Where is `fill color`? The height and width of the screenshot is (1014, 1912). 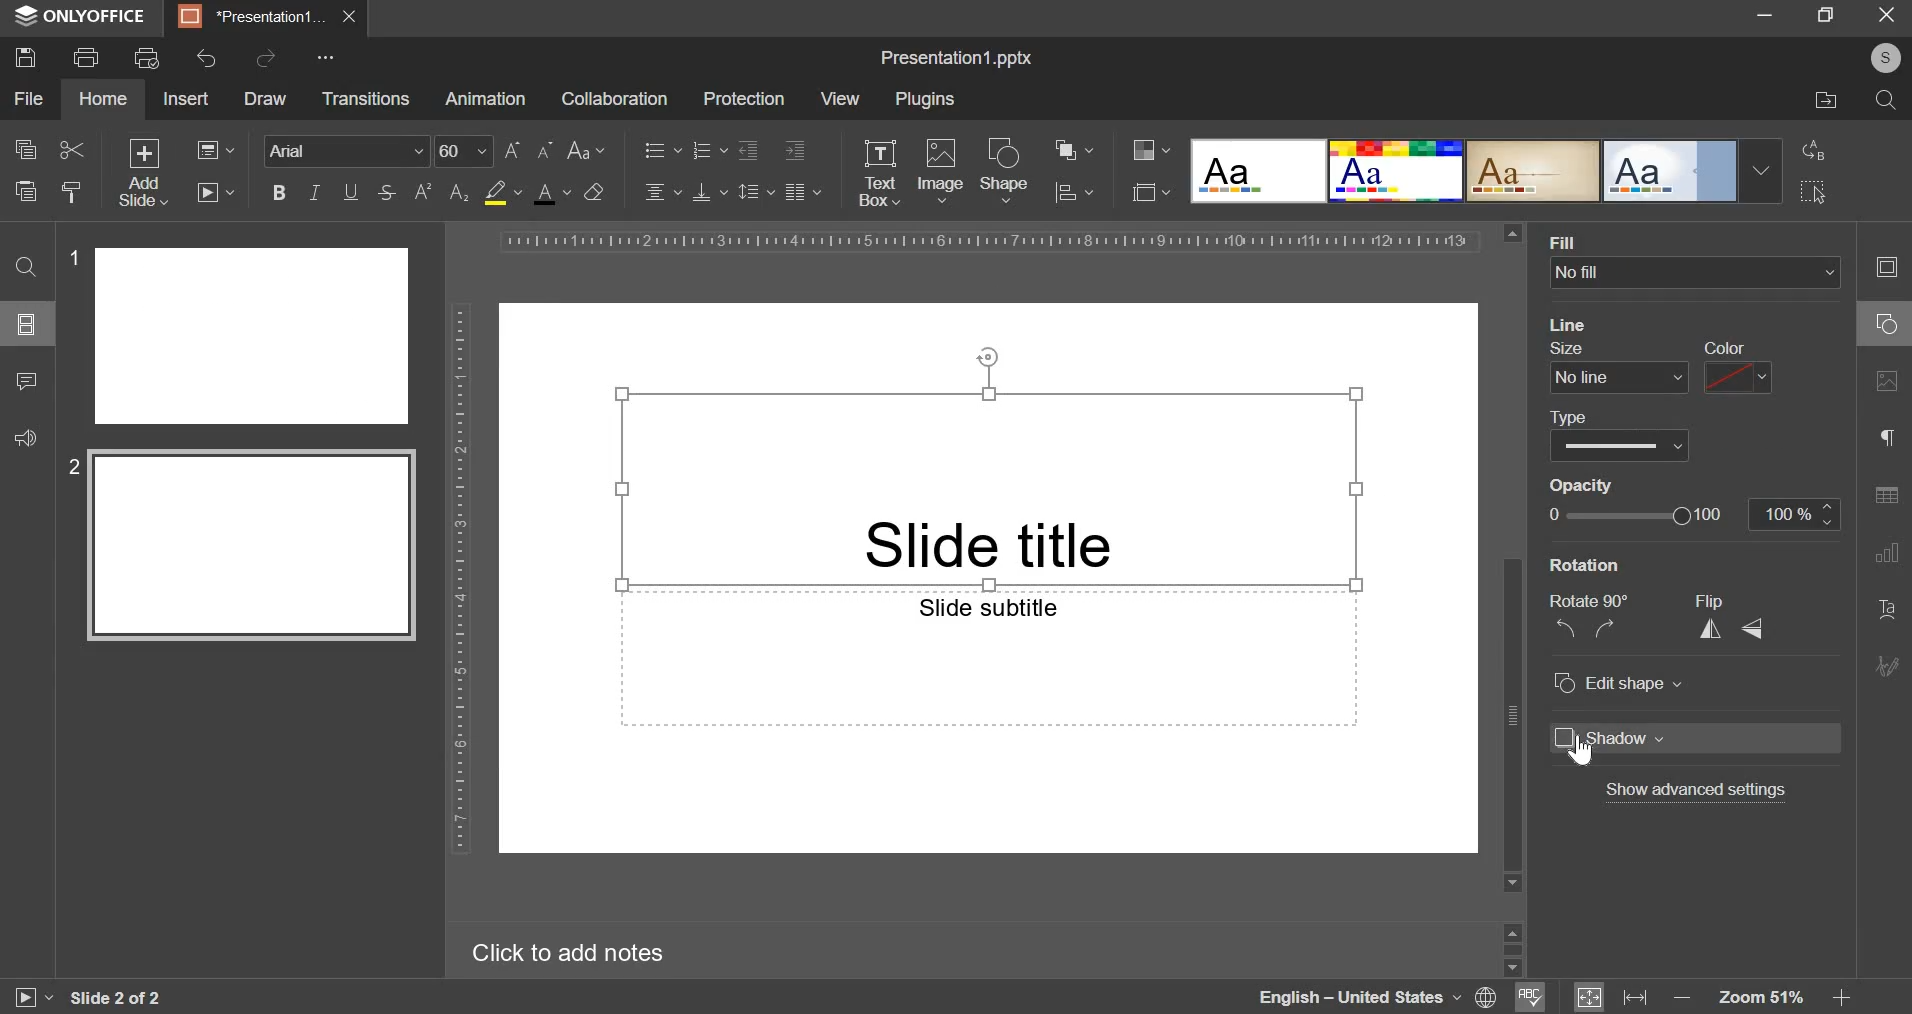 fill color is located at coordinates (502, 193).